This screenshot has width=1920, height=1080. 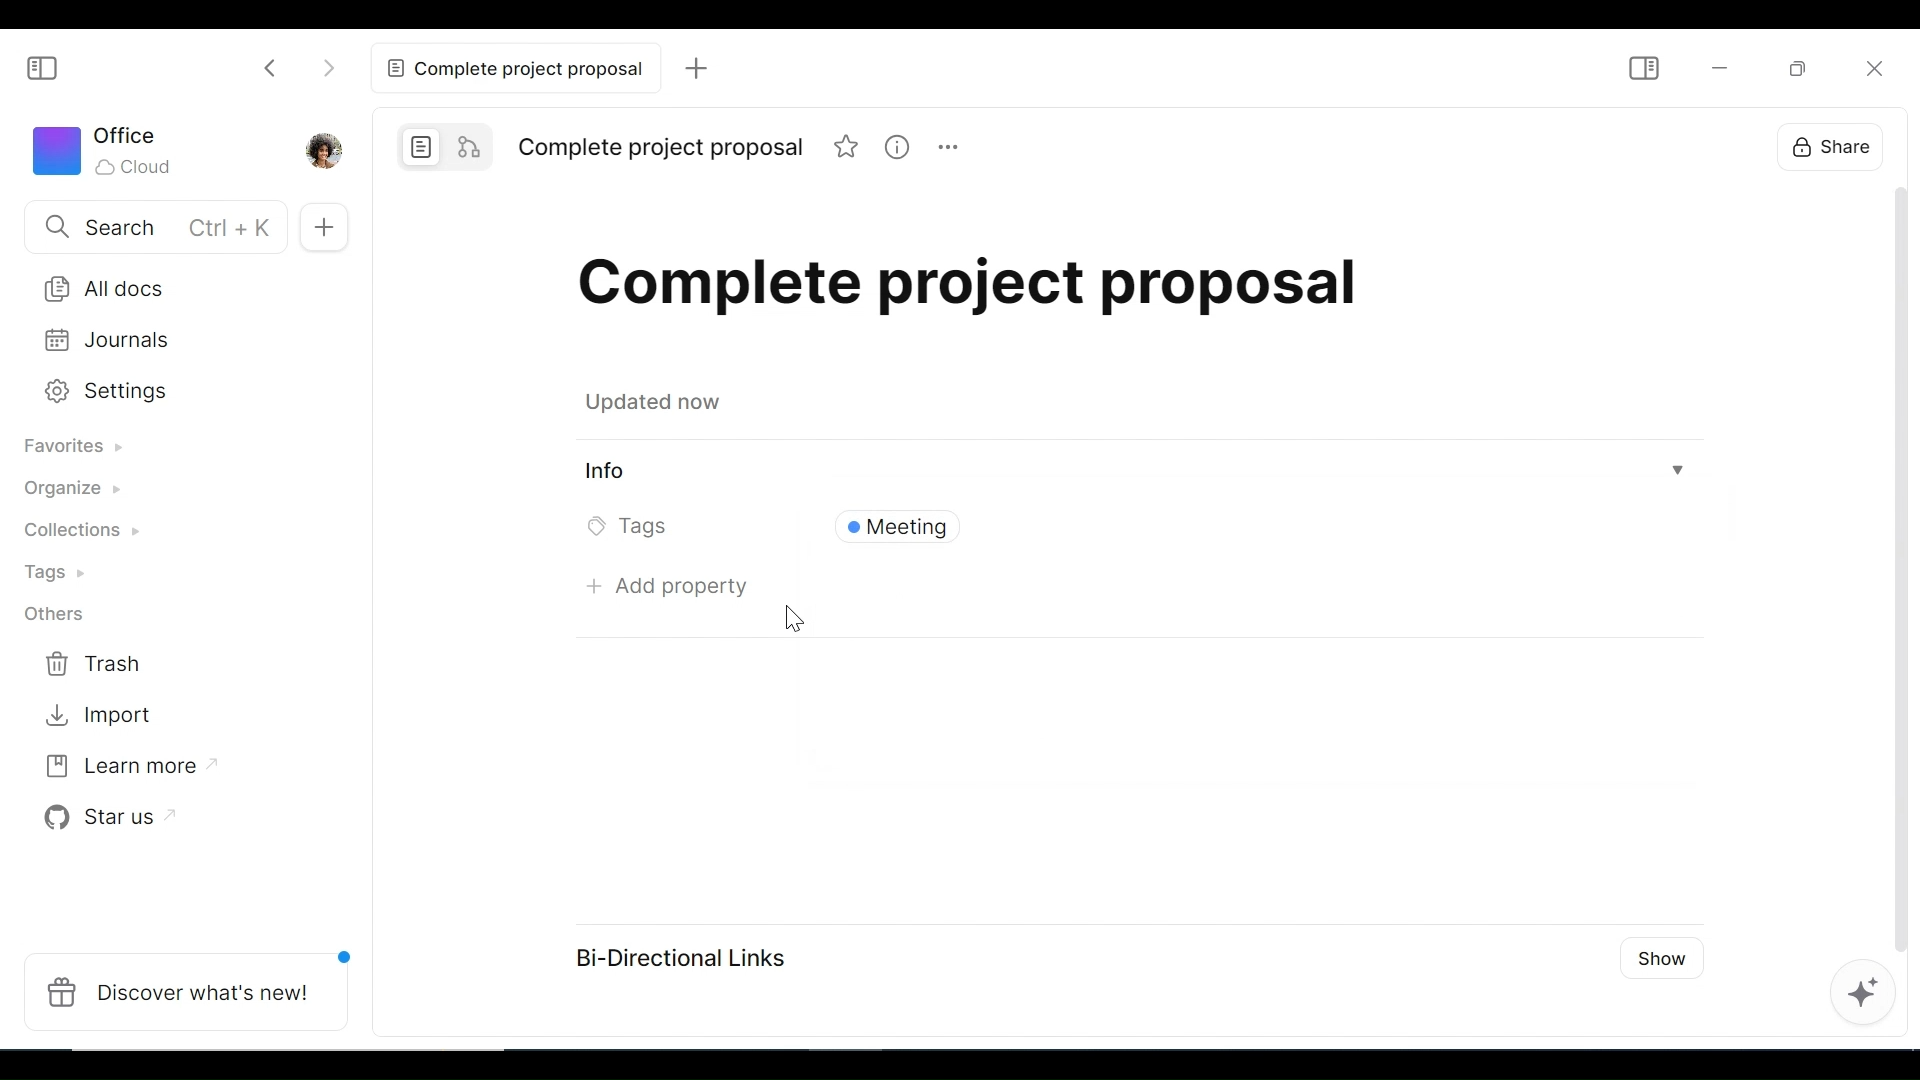 I want to click on Add New , so click(x=328, y=226).